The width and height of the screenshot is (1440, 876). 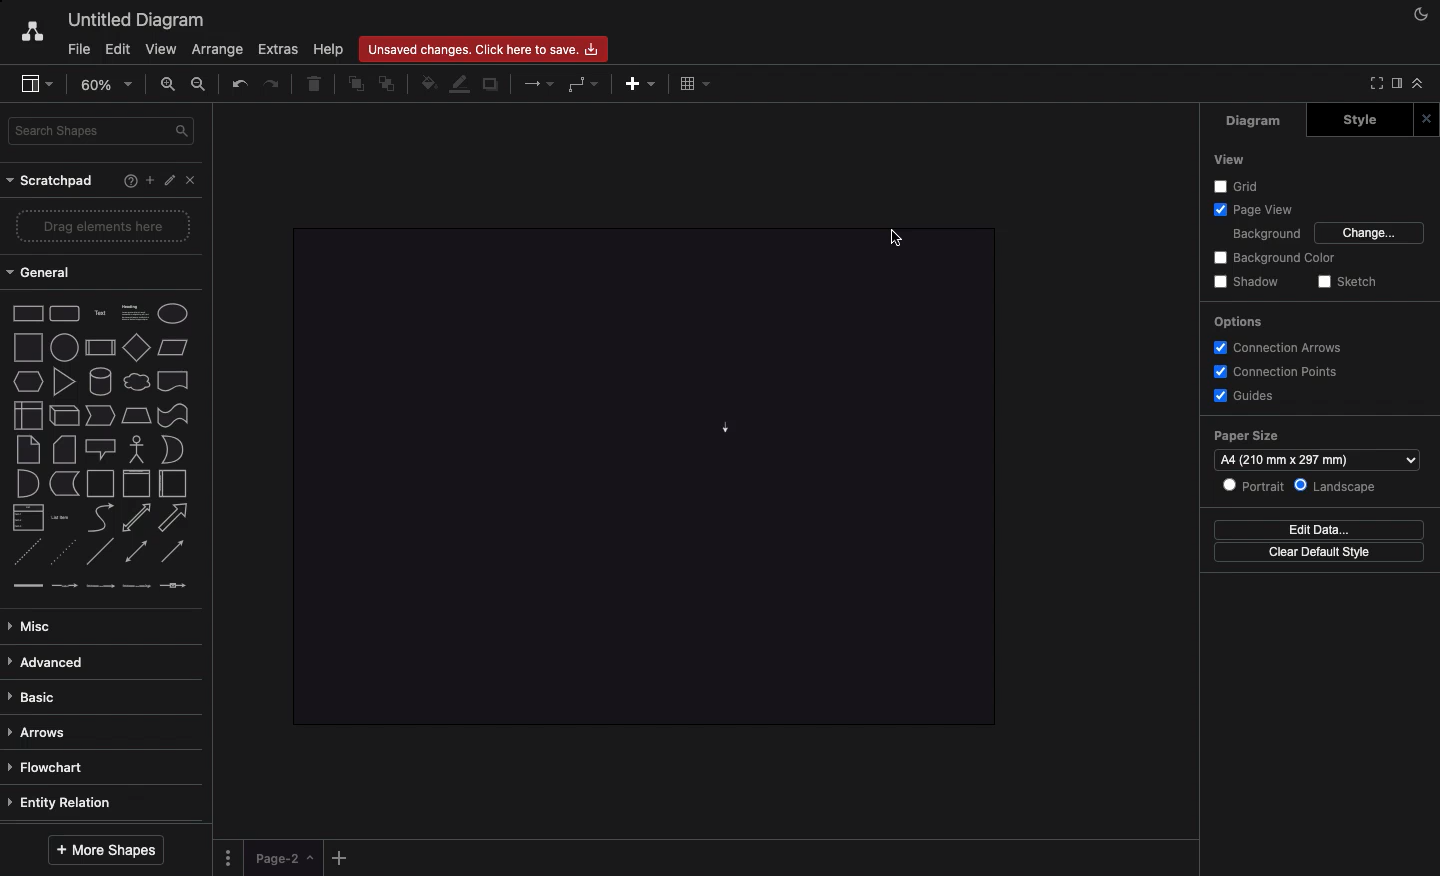 I want to click on Arrow, so click(x=728, y=427).